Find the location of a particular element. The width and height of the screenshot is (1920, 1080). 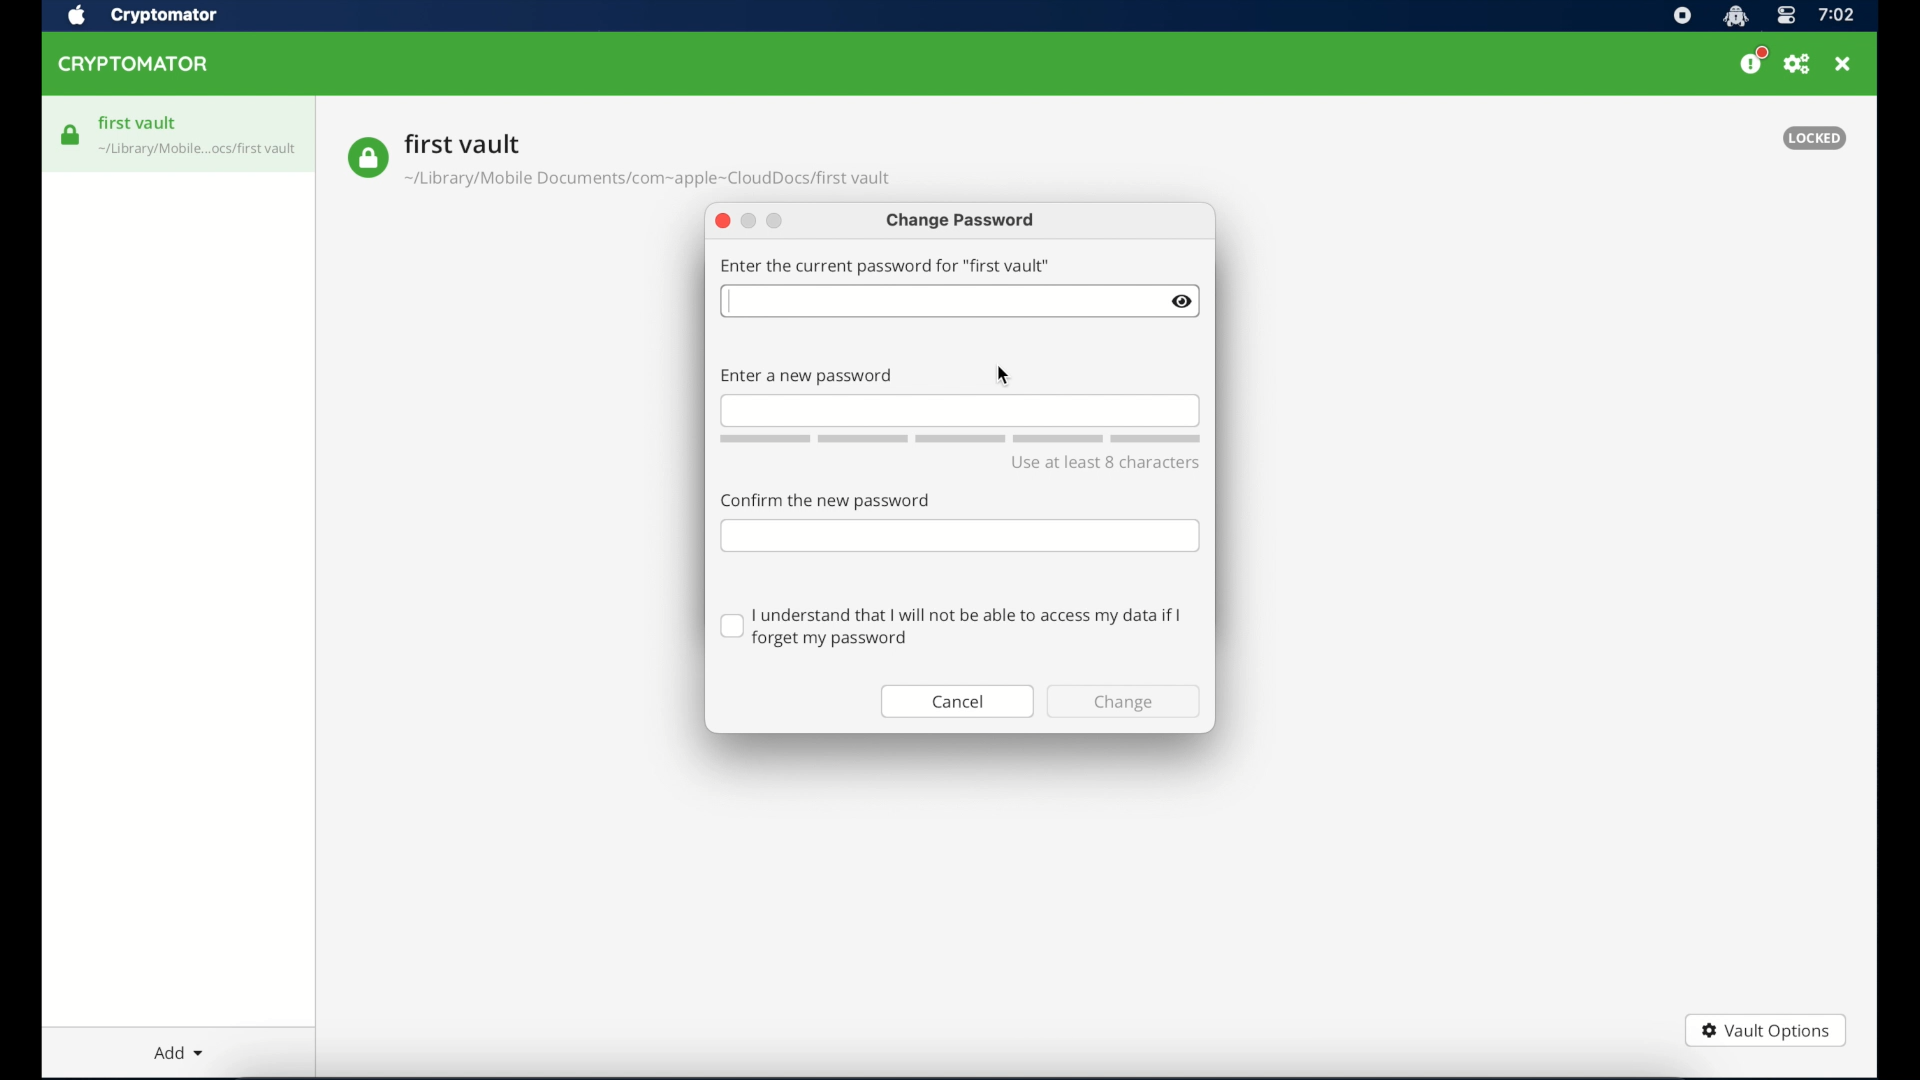

add dropdown is located at coordinates (179, 1052).